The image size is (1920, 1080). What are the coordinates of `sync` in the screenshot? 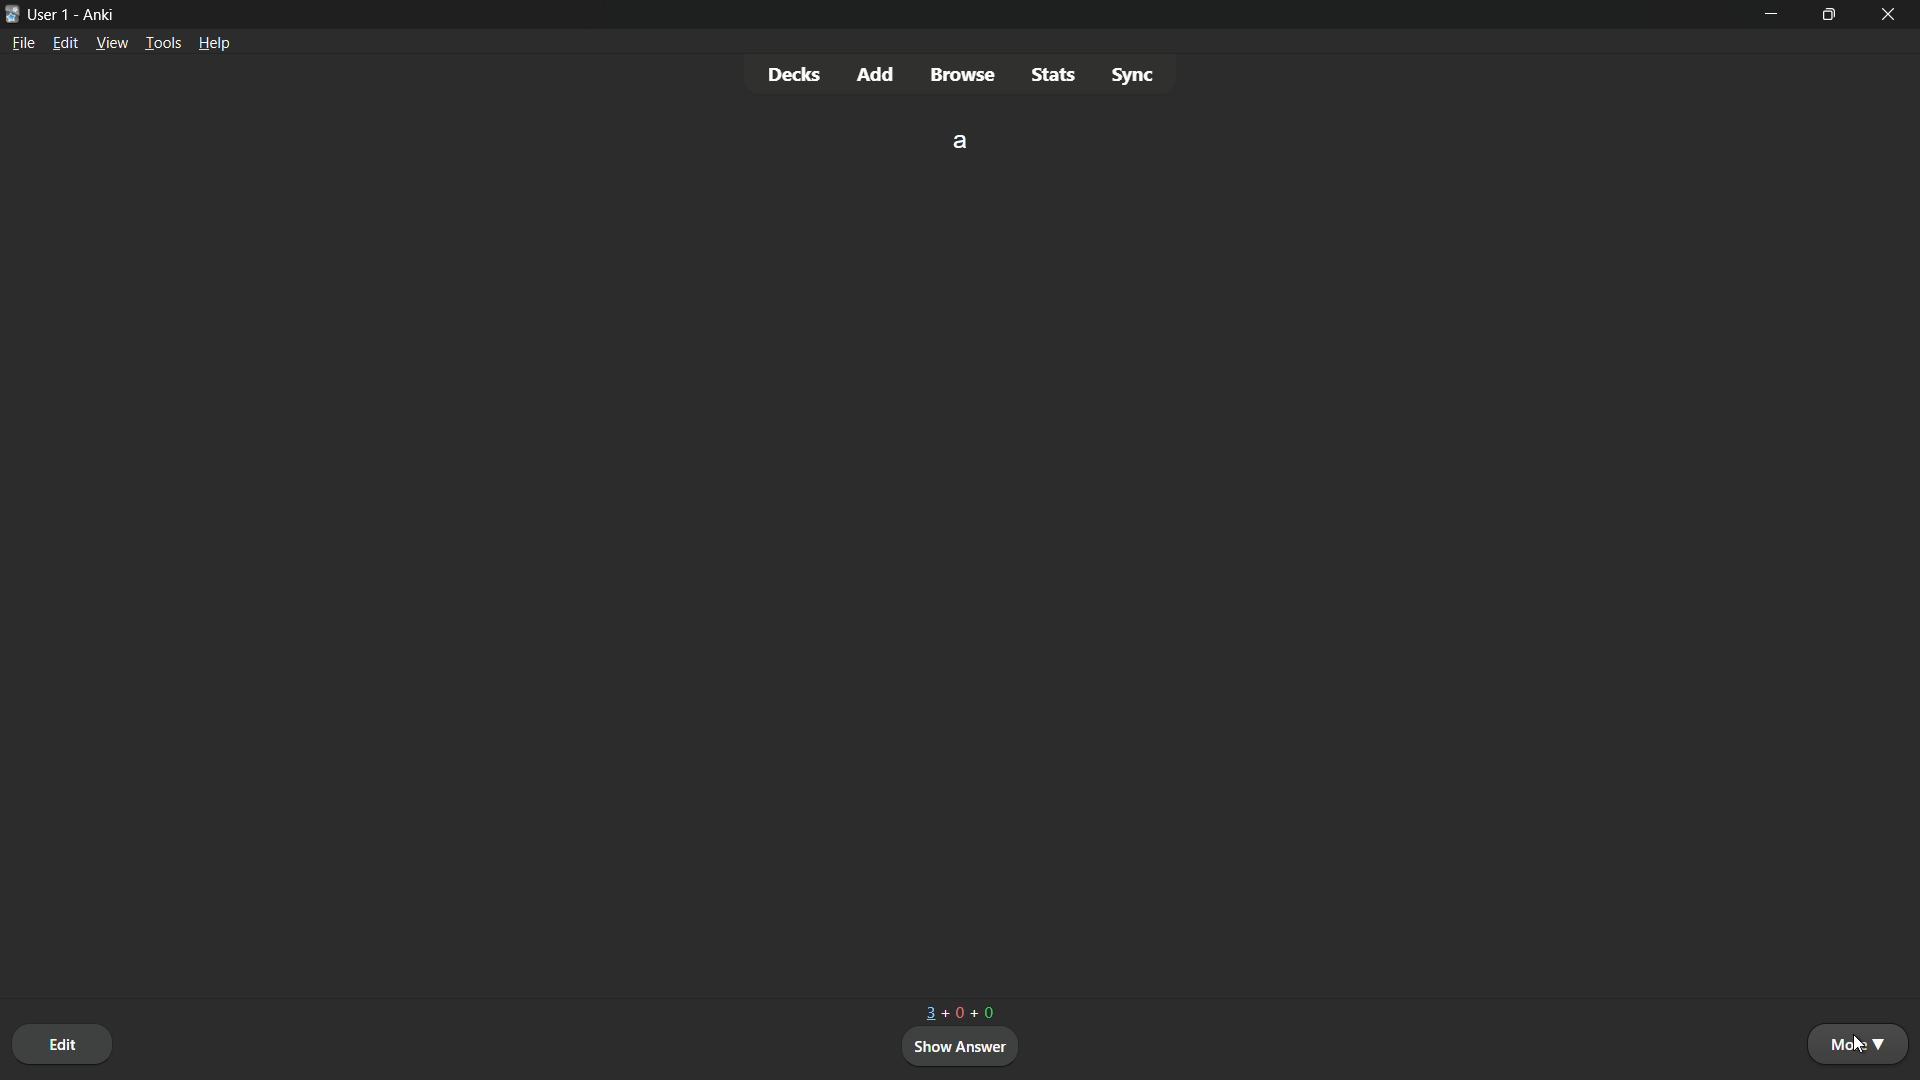 It's located at (1133, 73).